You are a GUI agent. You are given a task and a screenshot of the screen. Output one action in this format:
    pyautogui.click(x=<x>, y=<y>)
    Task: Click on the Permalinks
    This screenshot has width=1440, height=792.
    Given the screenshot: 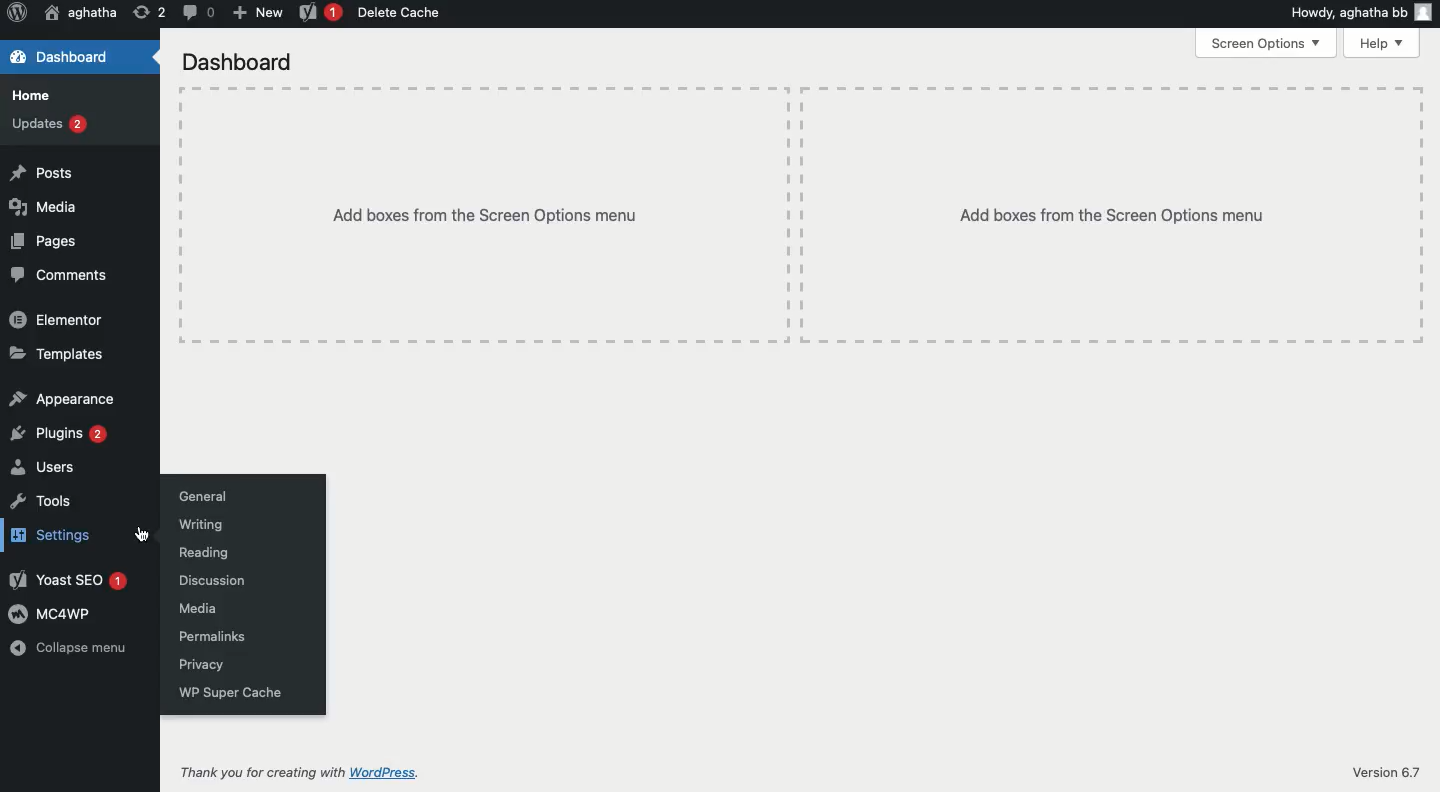 What is the action you would take?
    pyautogui.click(x=208, y=638)
    